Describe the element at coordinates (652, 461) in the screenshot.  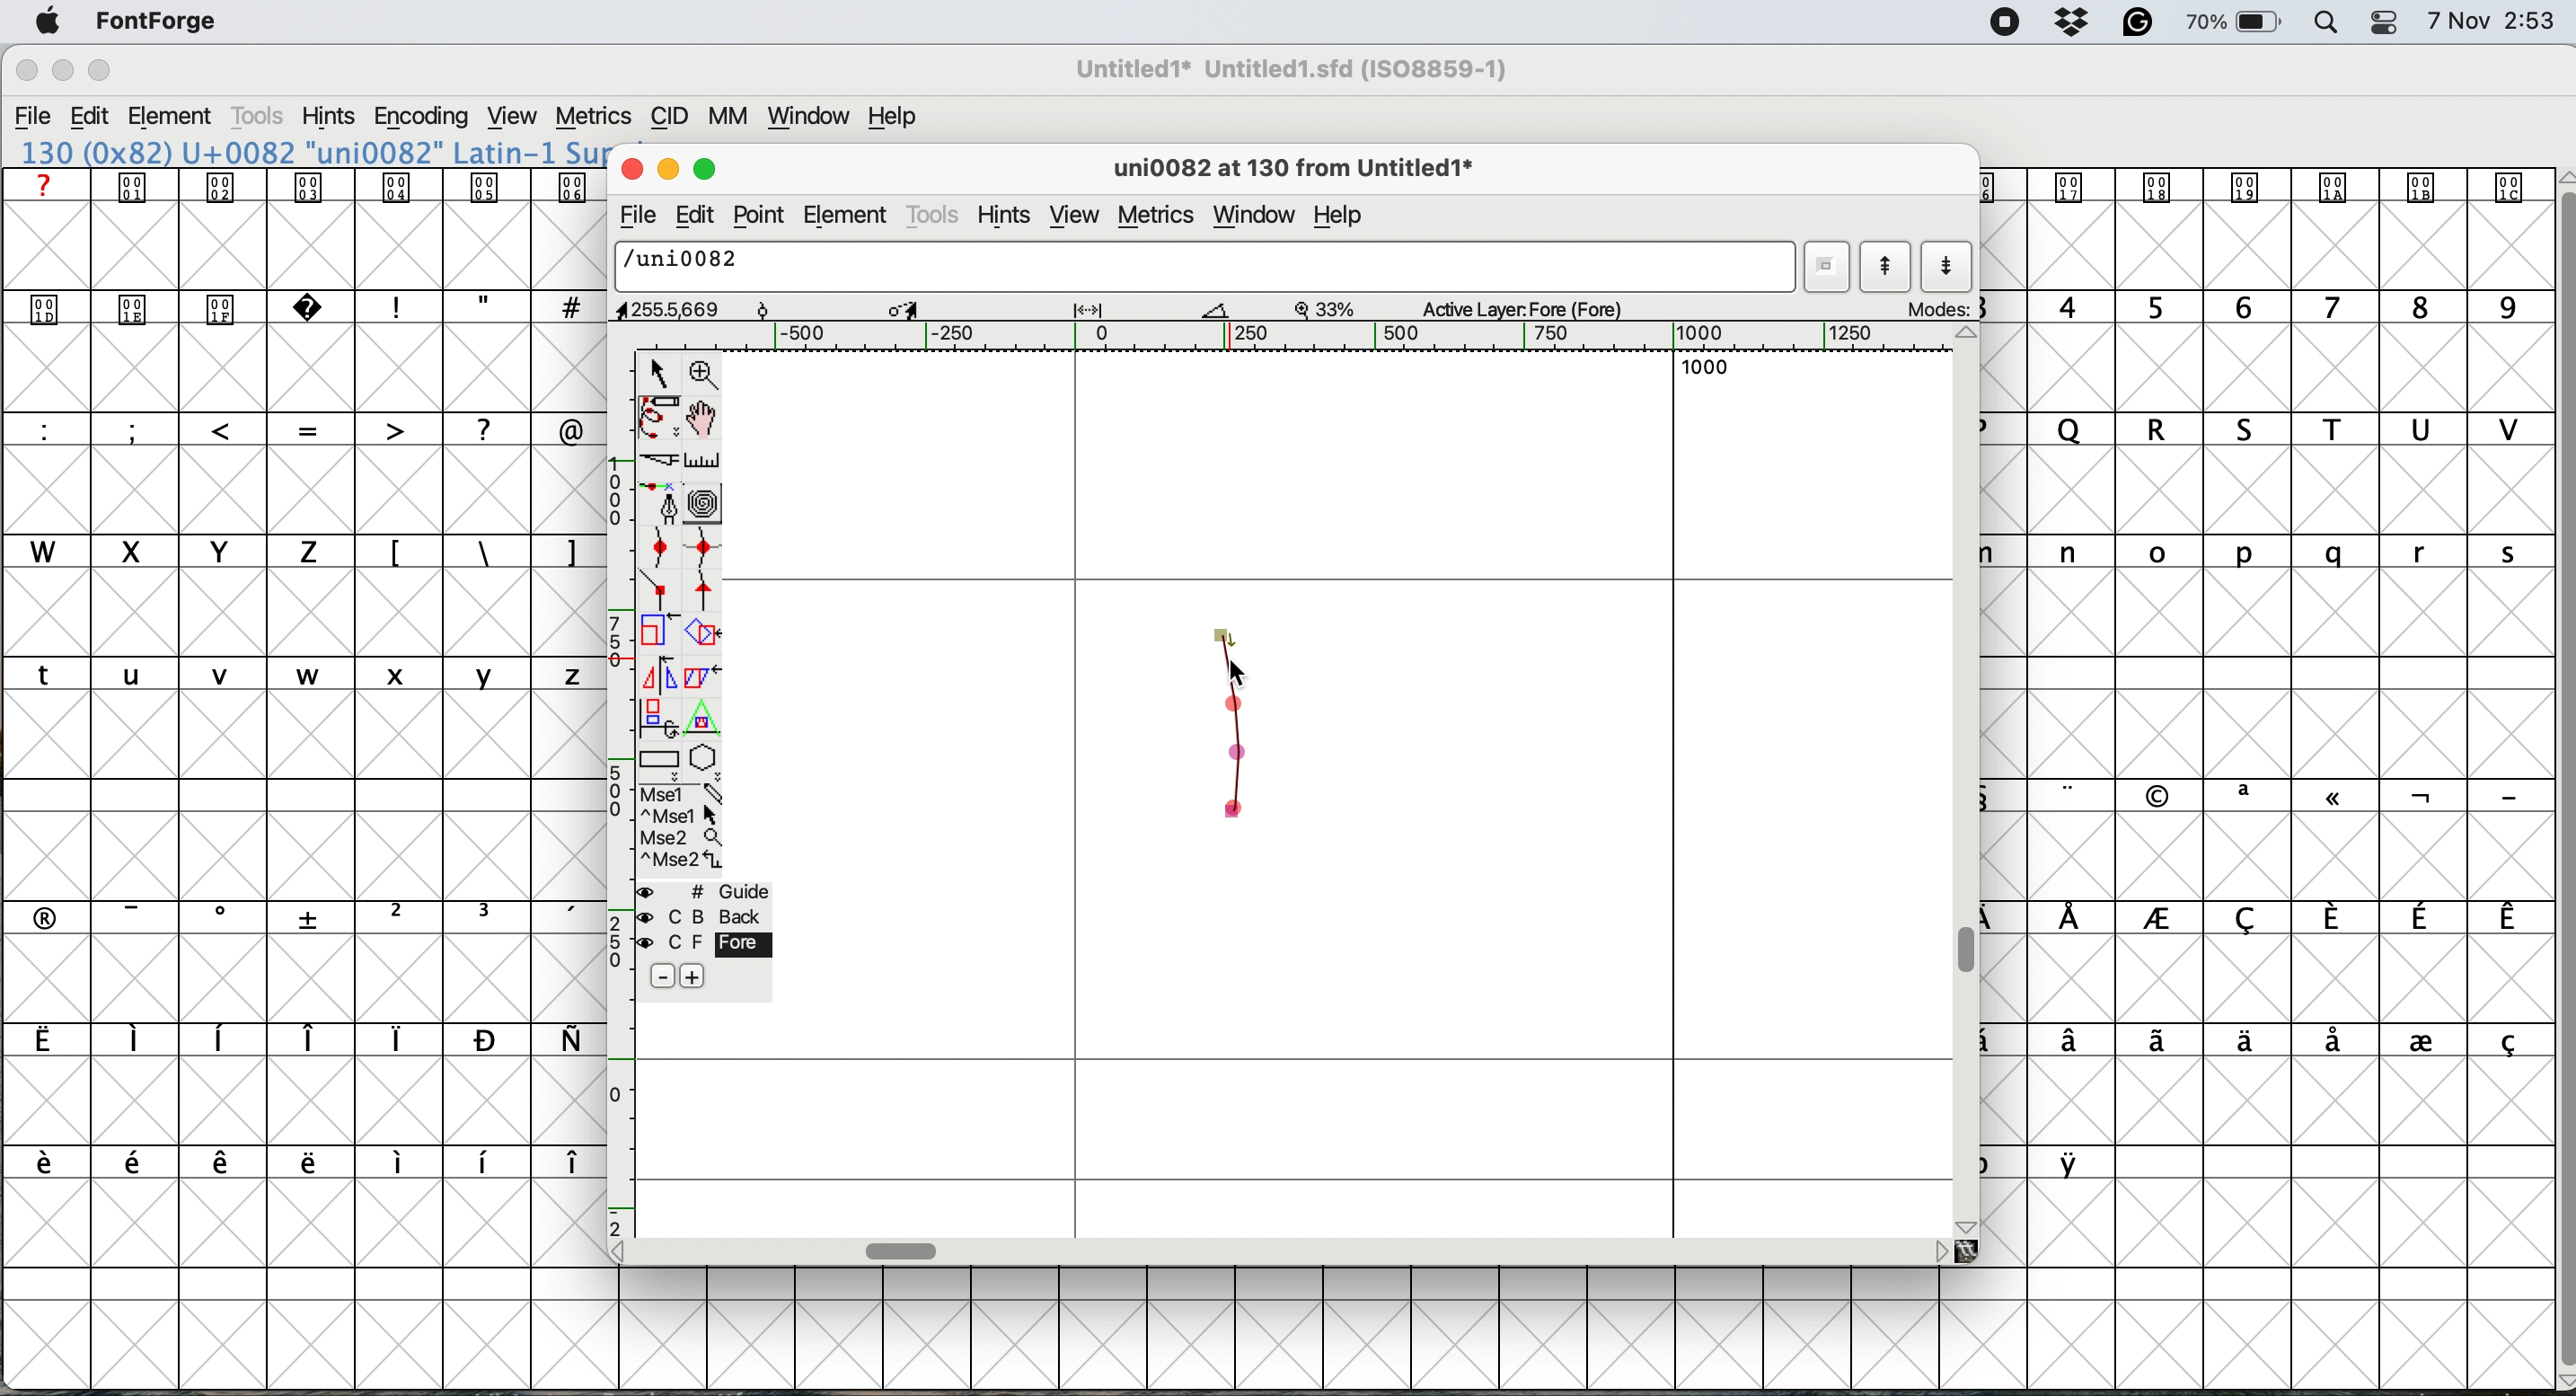
I see `cut splines in two` at that location.